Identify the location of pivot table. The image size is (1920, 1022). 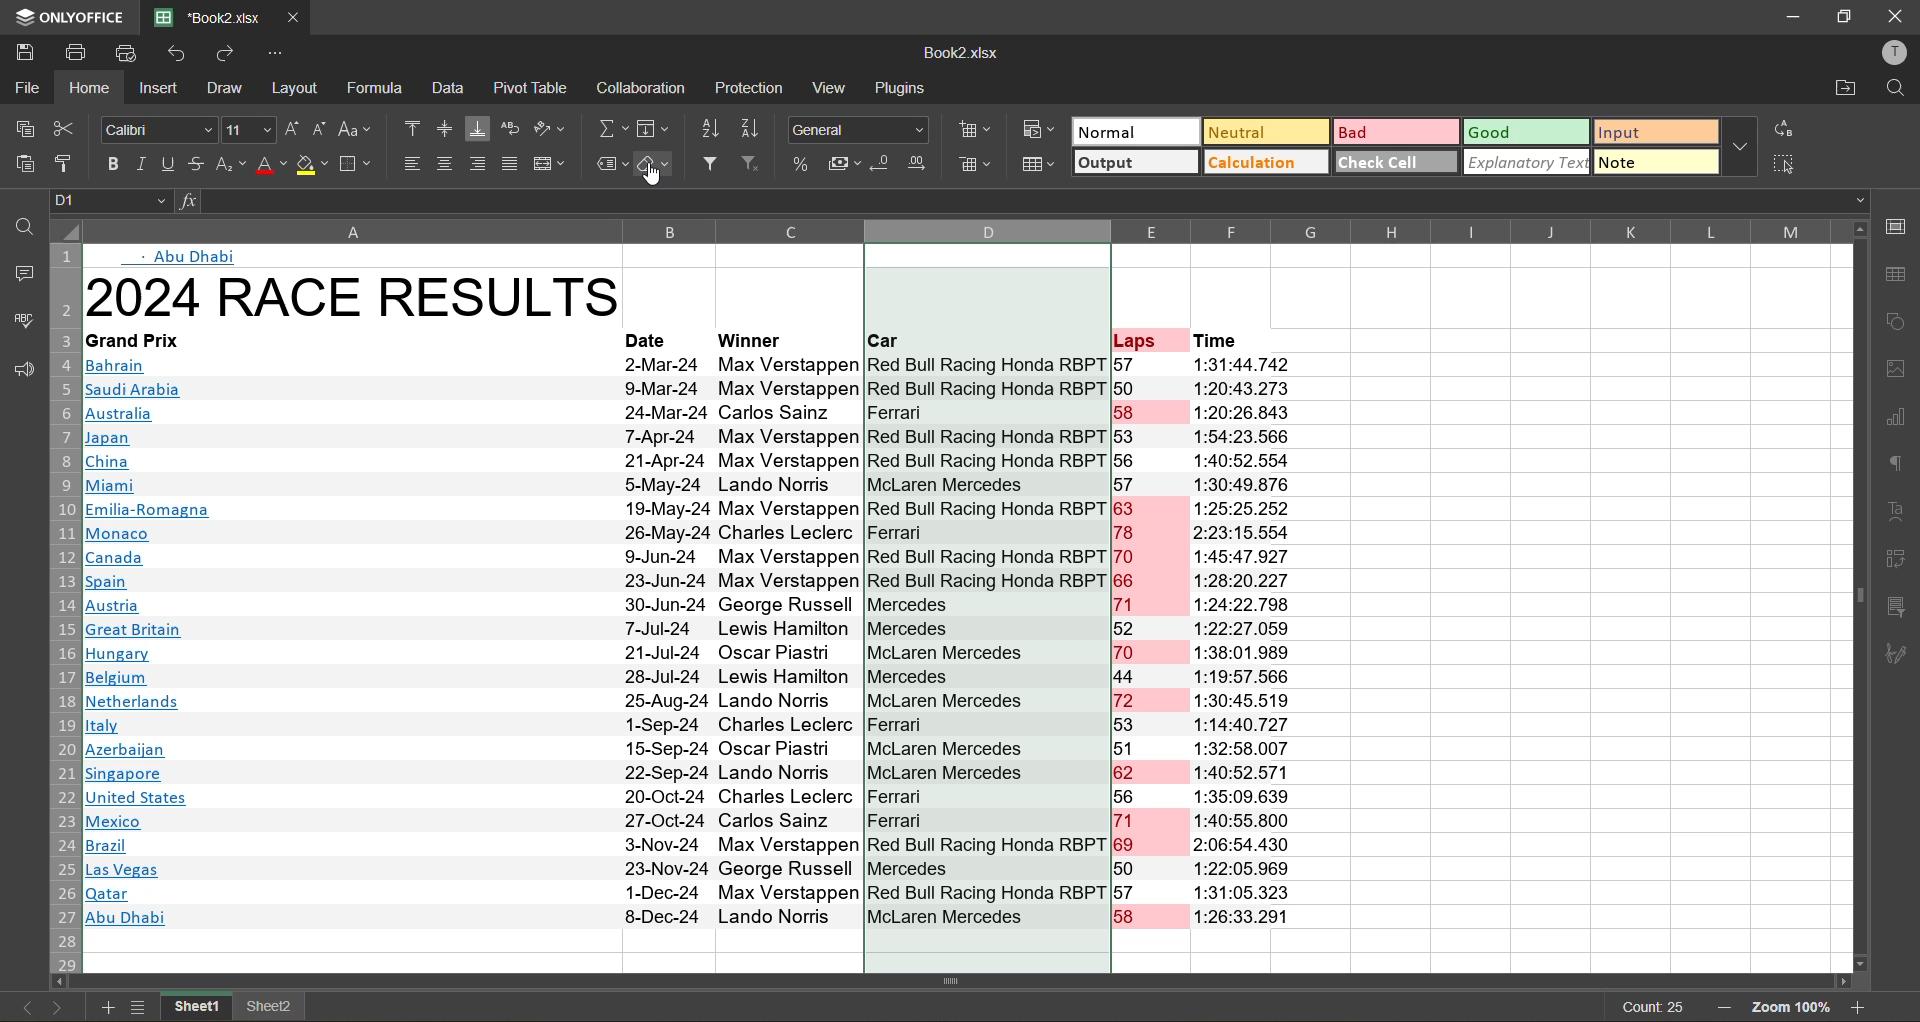
(532, 88).